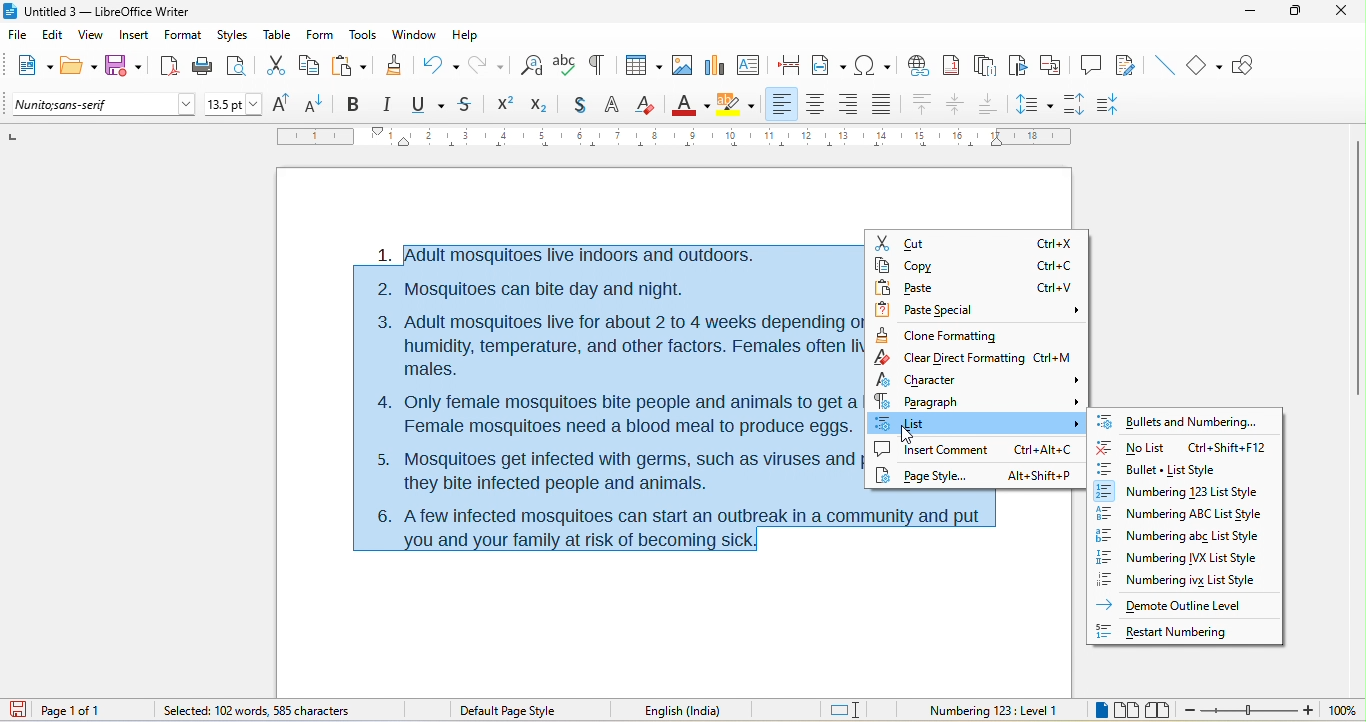 The height and width of the screenshot is (722, 1366). What do you see at coordinates (690, 103) in the screenshot?
I see `font color` at bounding box center [690, 103].